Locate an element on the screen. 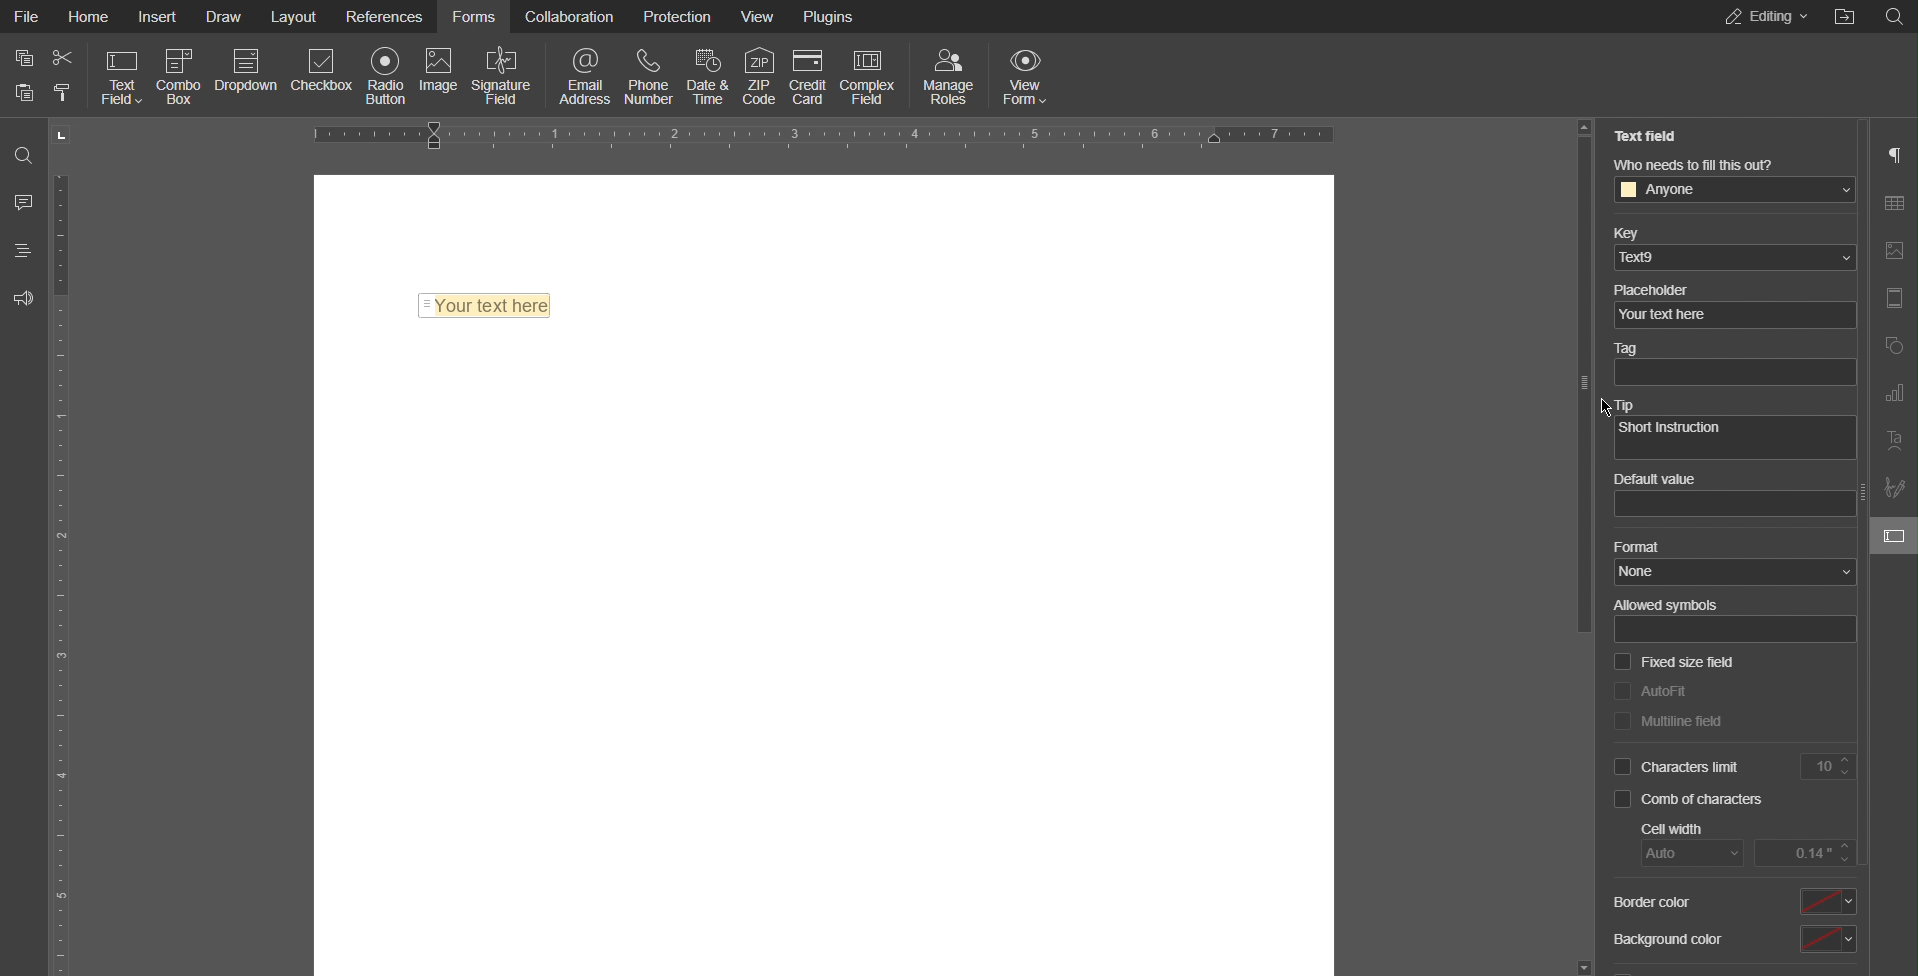  Checkbox is located at coordinates (319, 76).